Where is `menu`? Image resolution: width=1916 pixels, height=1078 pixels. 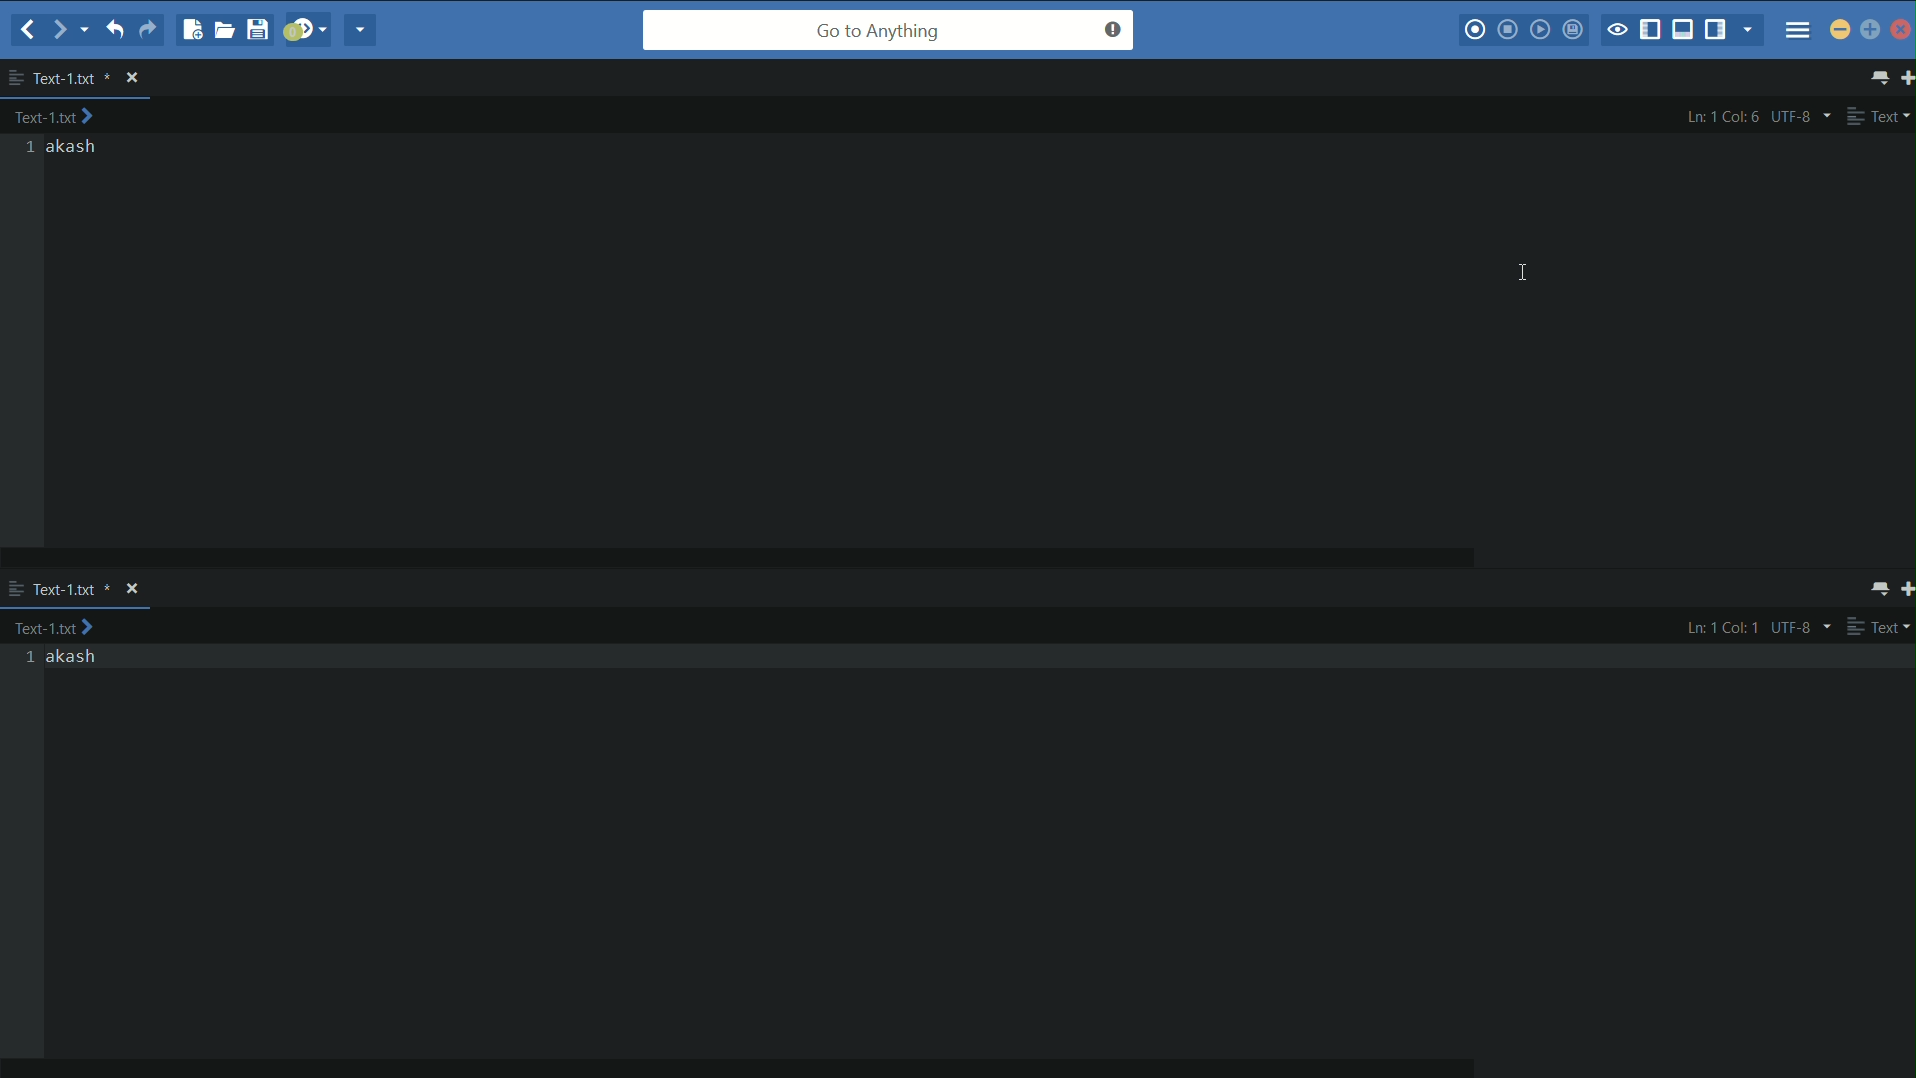 menu is located at coordinates (1798, 30).